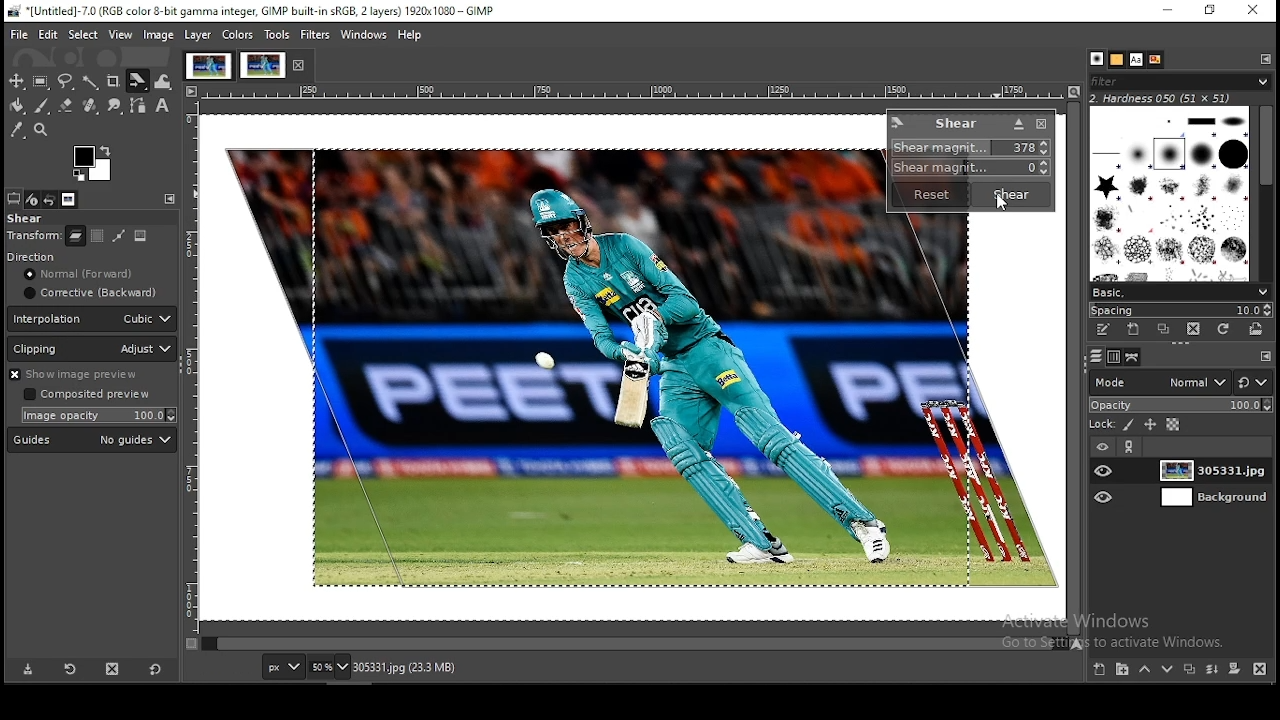 The width and height of the screenshot is (1280, 720). What do you see at coordinates (1174, 99) in the screenshot?
I see `hardness 050 (51x51)` at bounding box center [1174, 99].